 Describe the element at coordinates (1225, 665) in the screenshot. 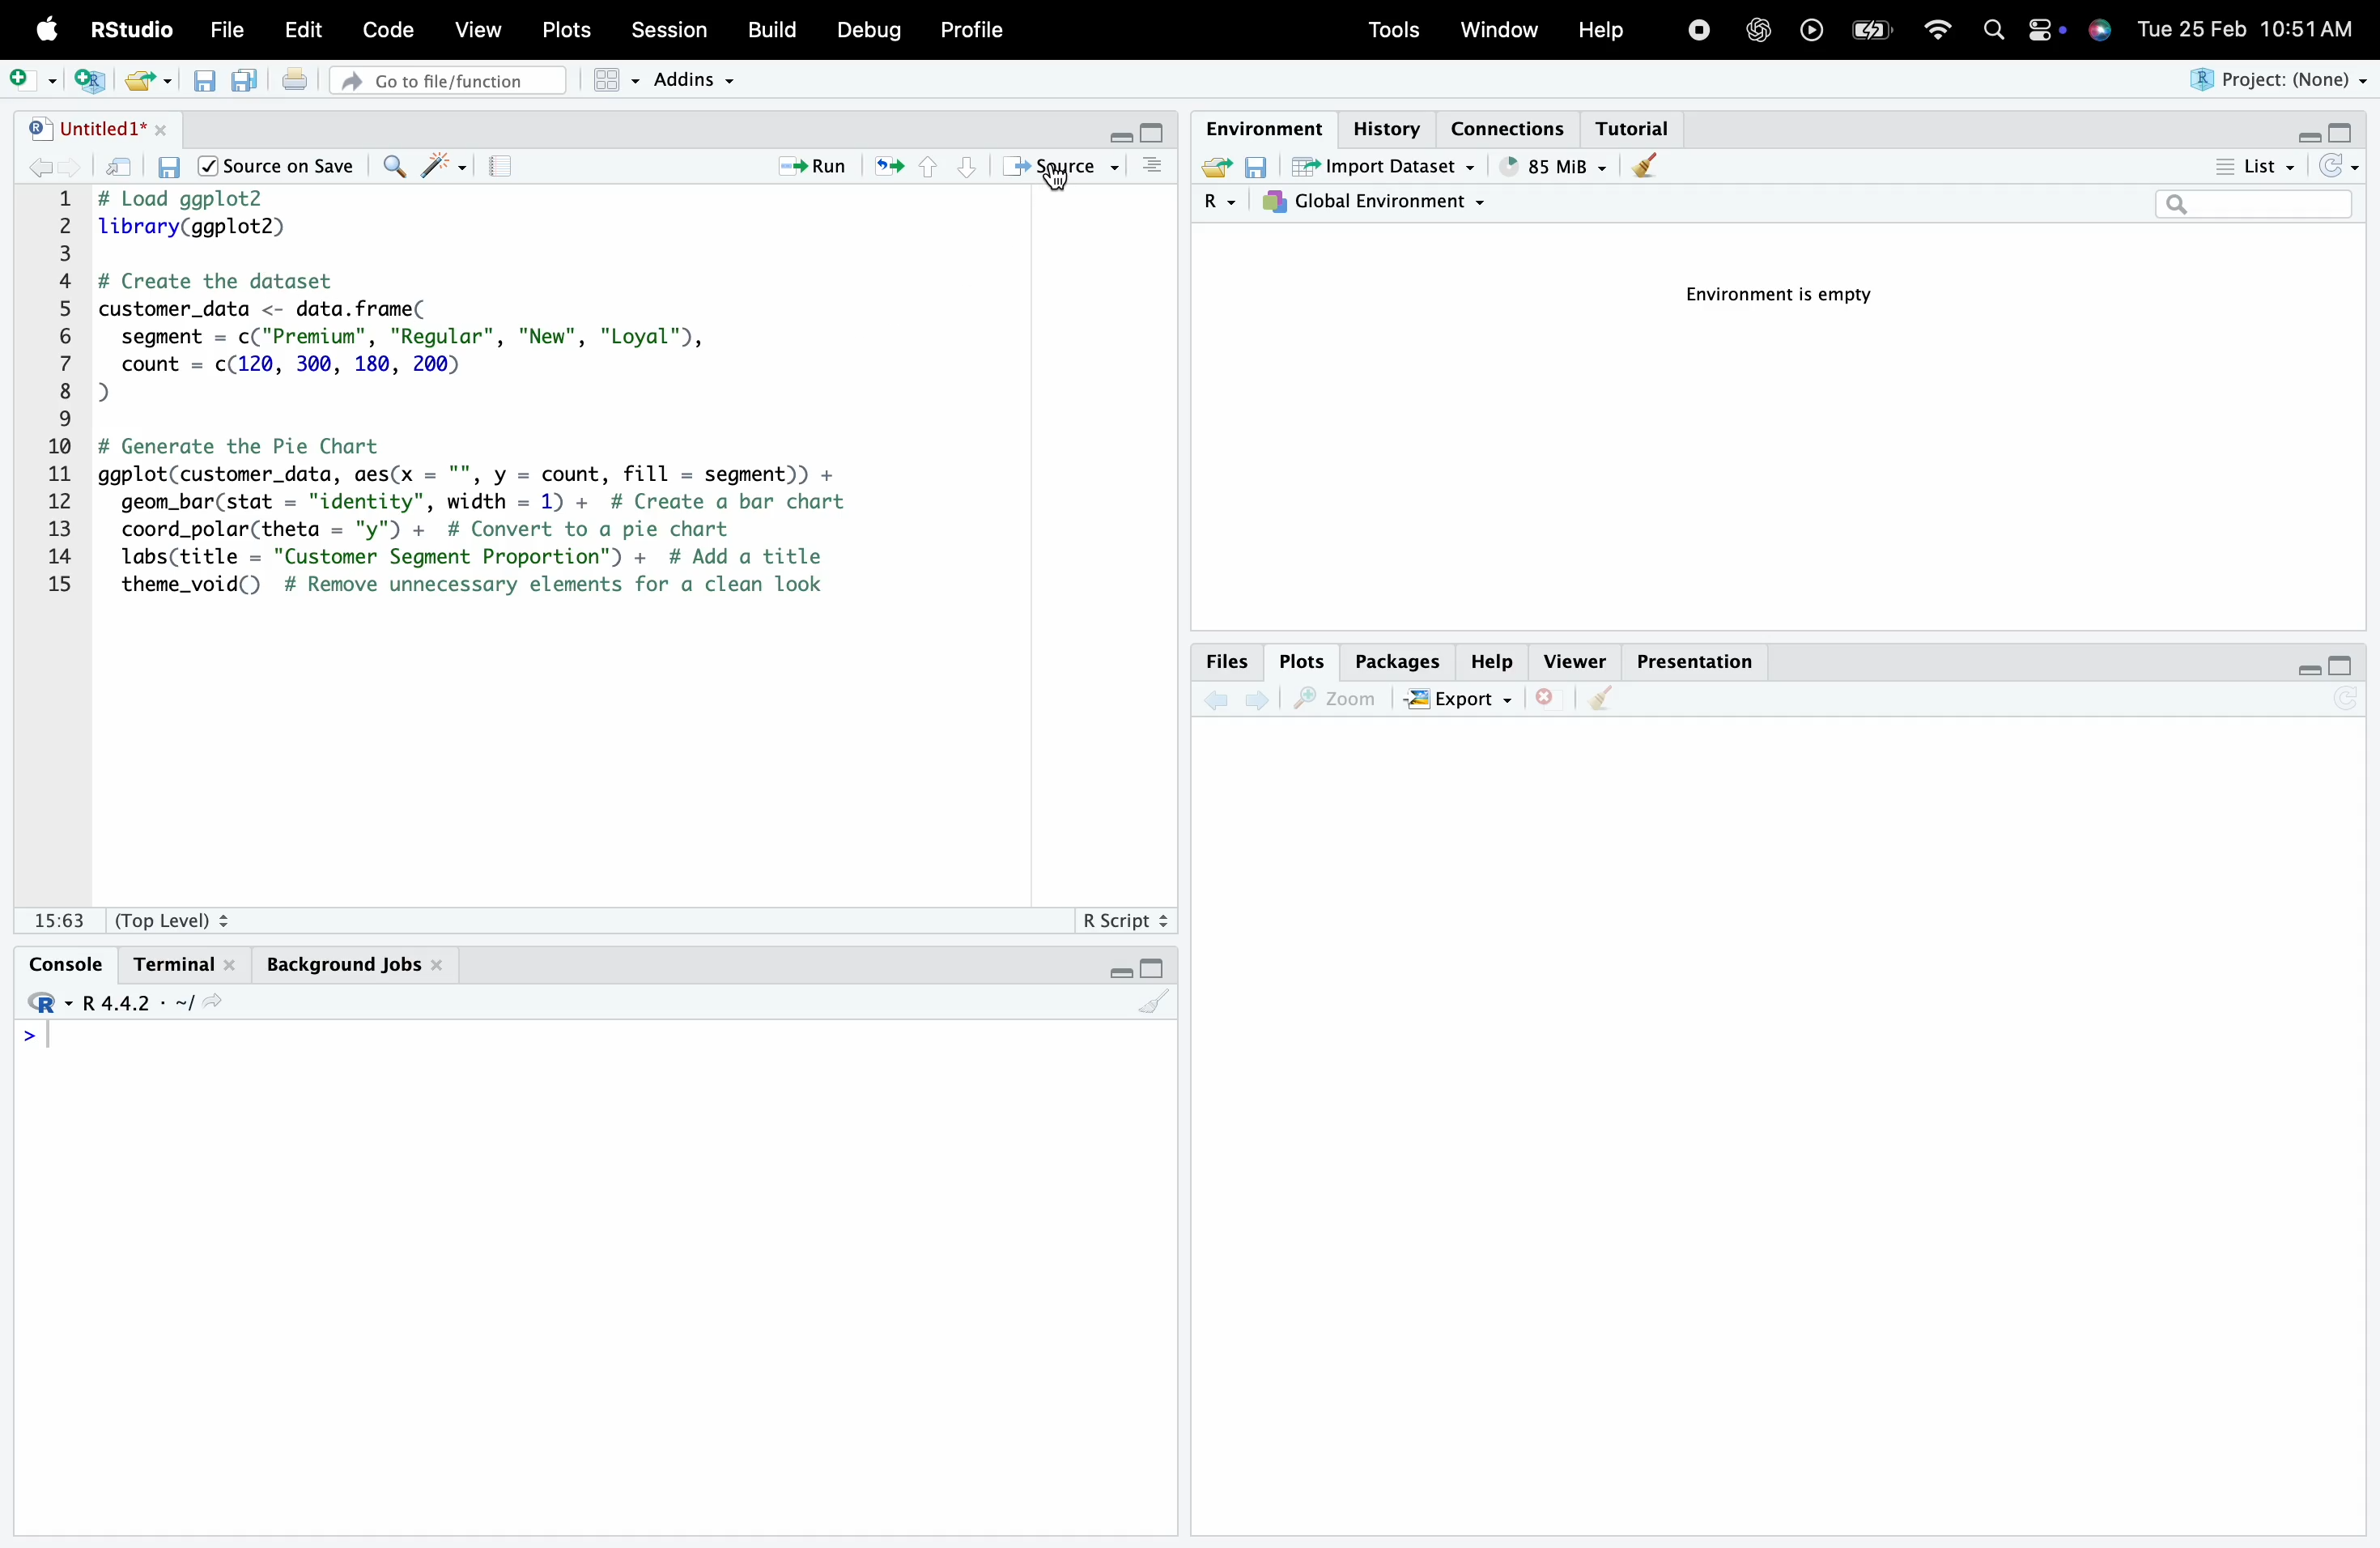

I see `Files` at that location.